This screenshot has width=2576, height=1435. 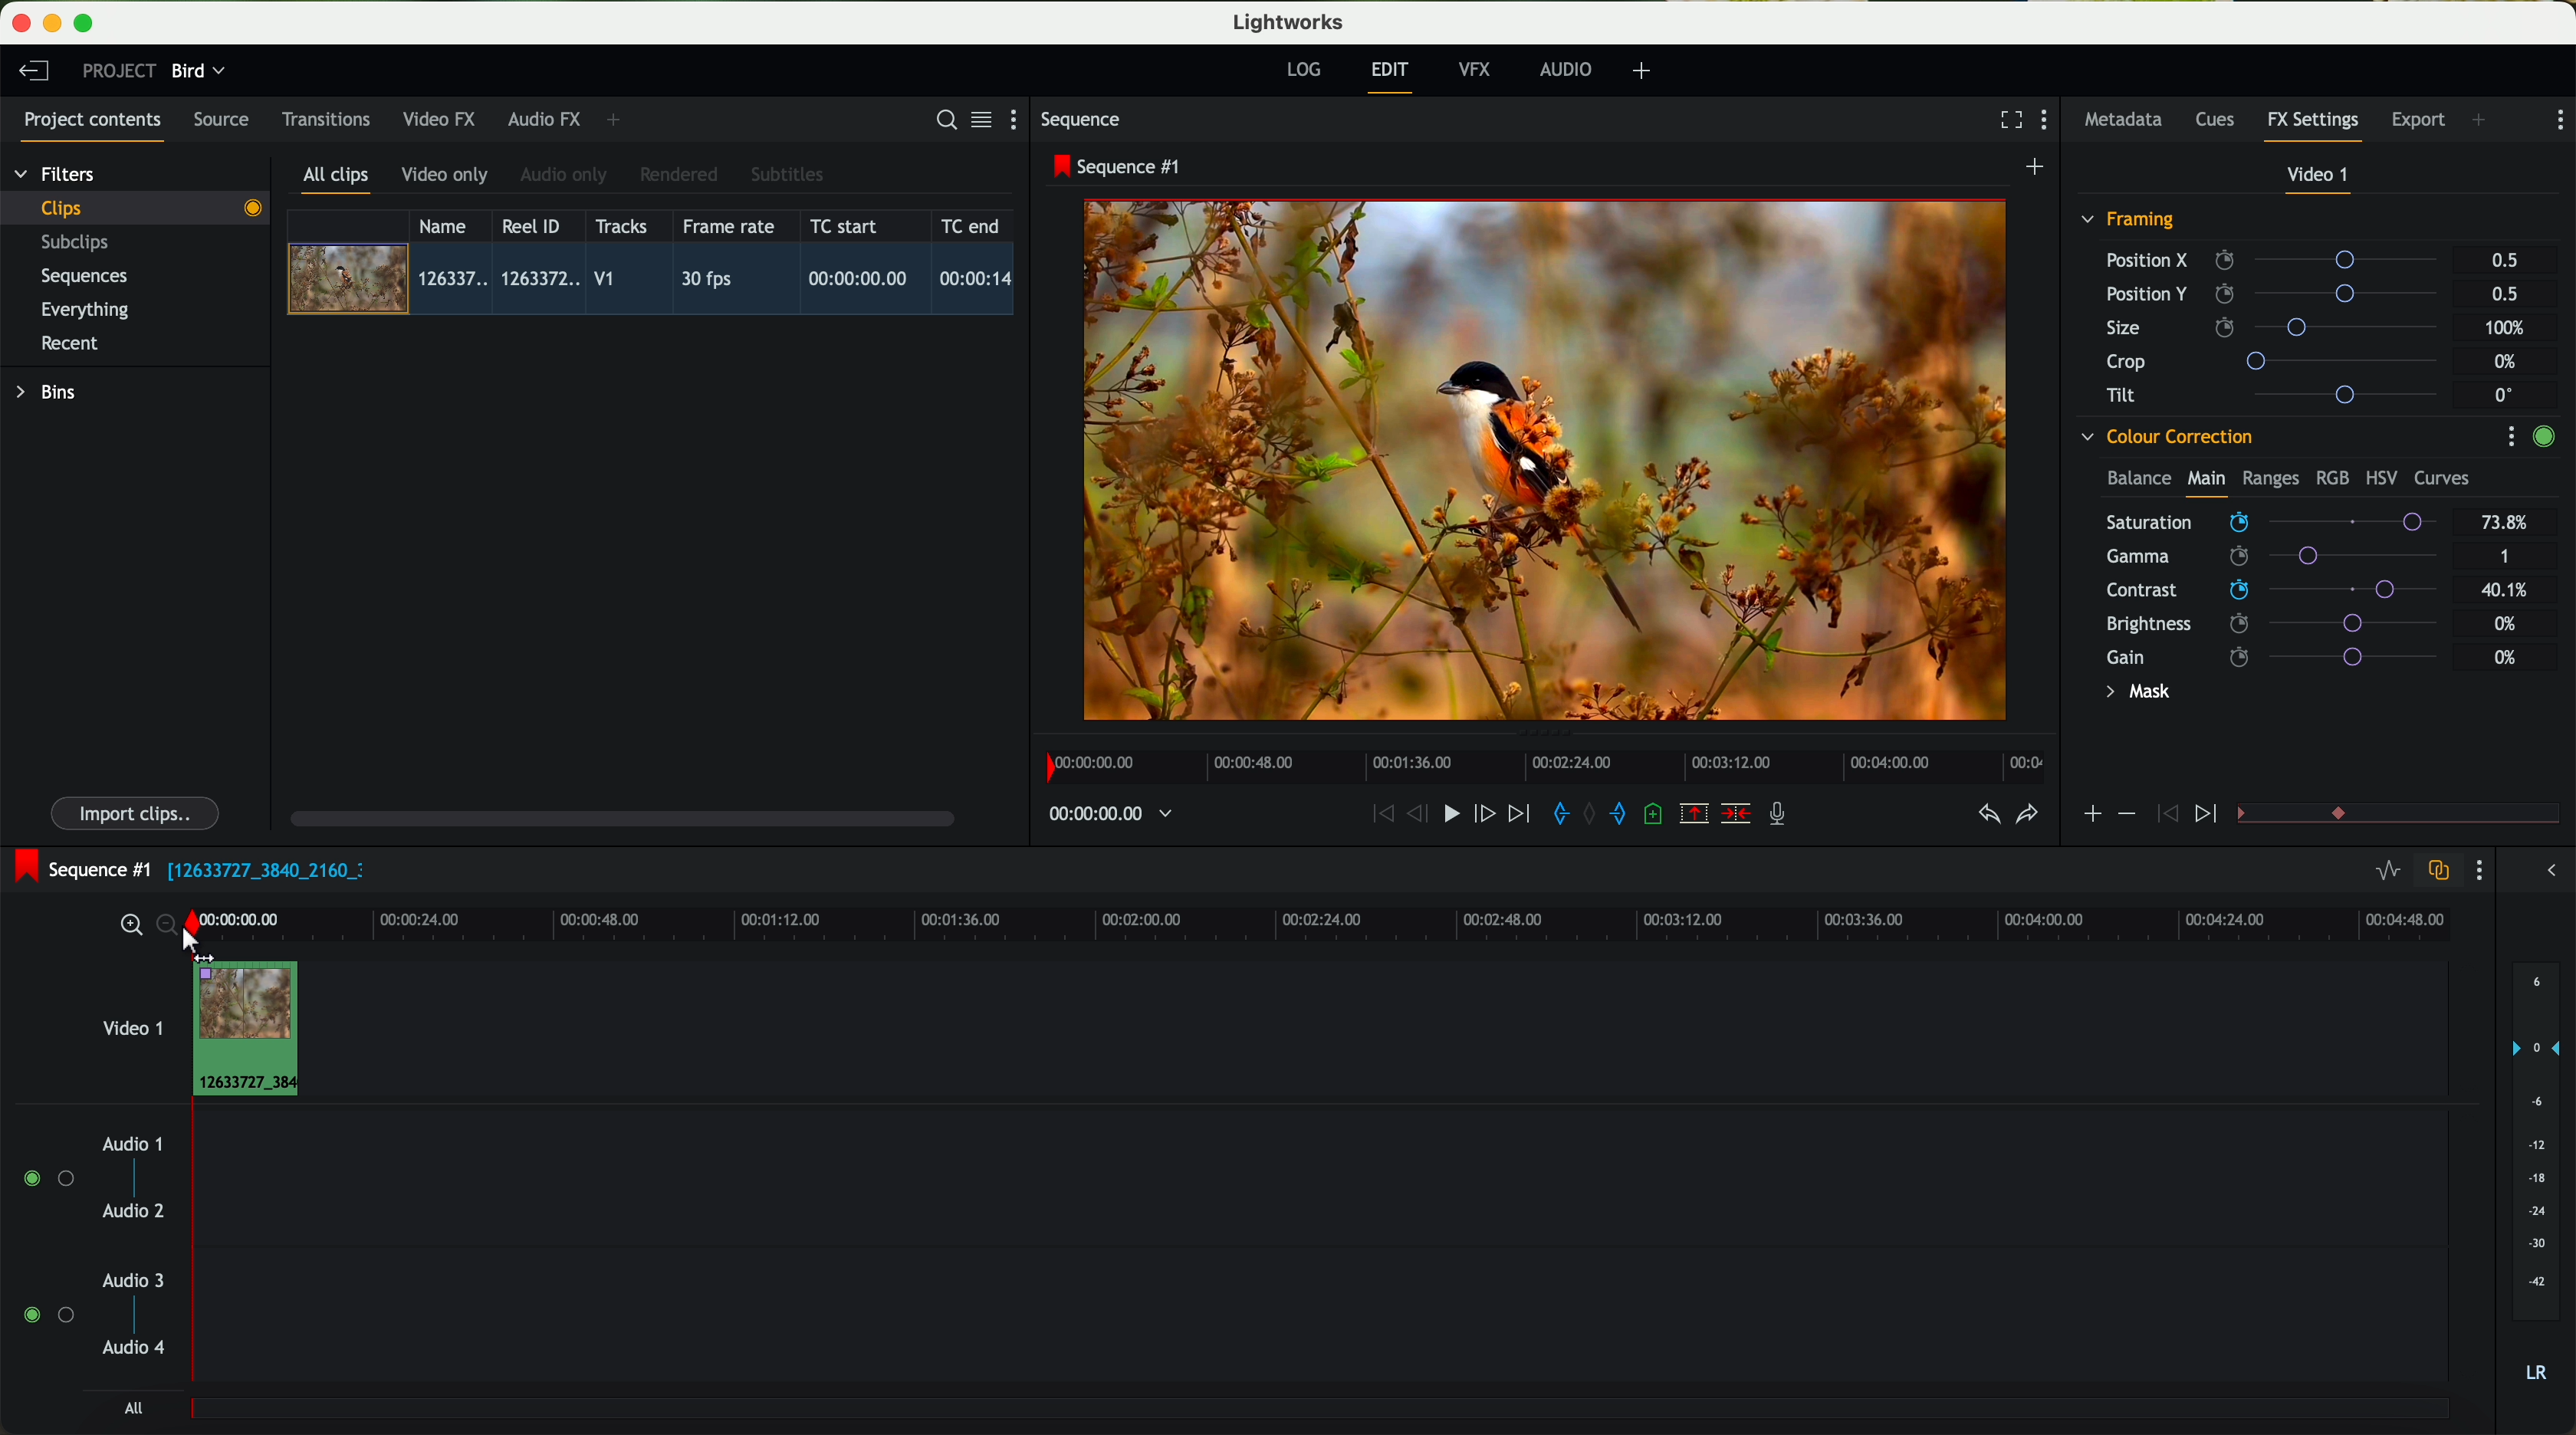 What do you see at coordinates (680, 176) in the screenshot?
I see `rendered` at bounding box center [680, 176].